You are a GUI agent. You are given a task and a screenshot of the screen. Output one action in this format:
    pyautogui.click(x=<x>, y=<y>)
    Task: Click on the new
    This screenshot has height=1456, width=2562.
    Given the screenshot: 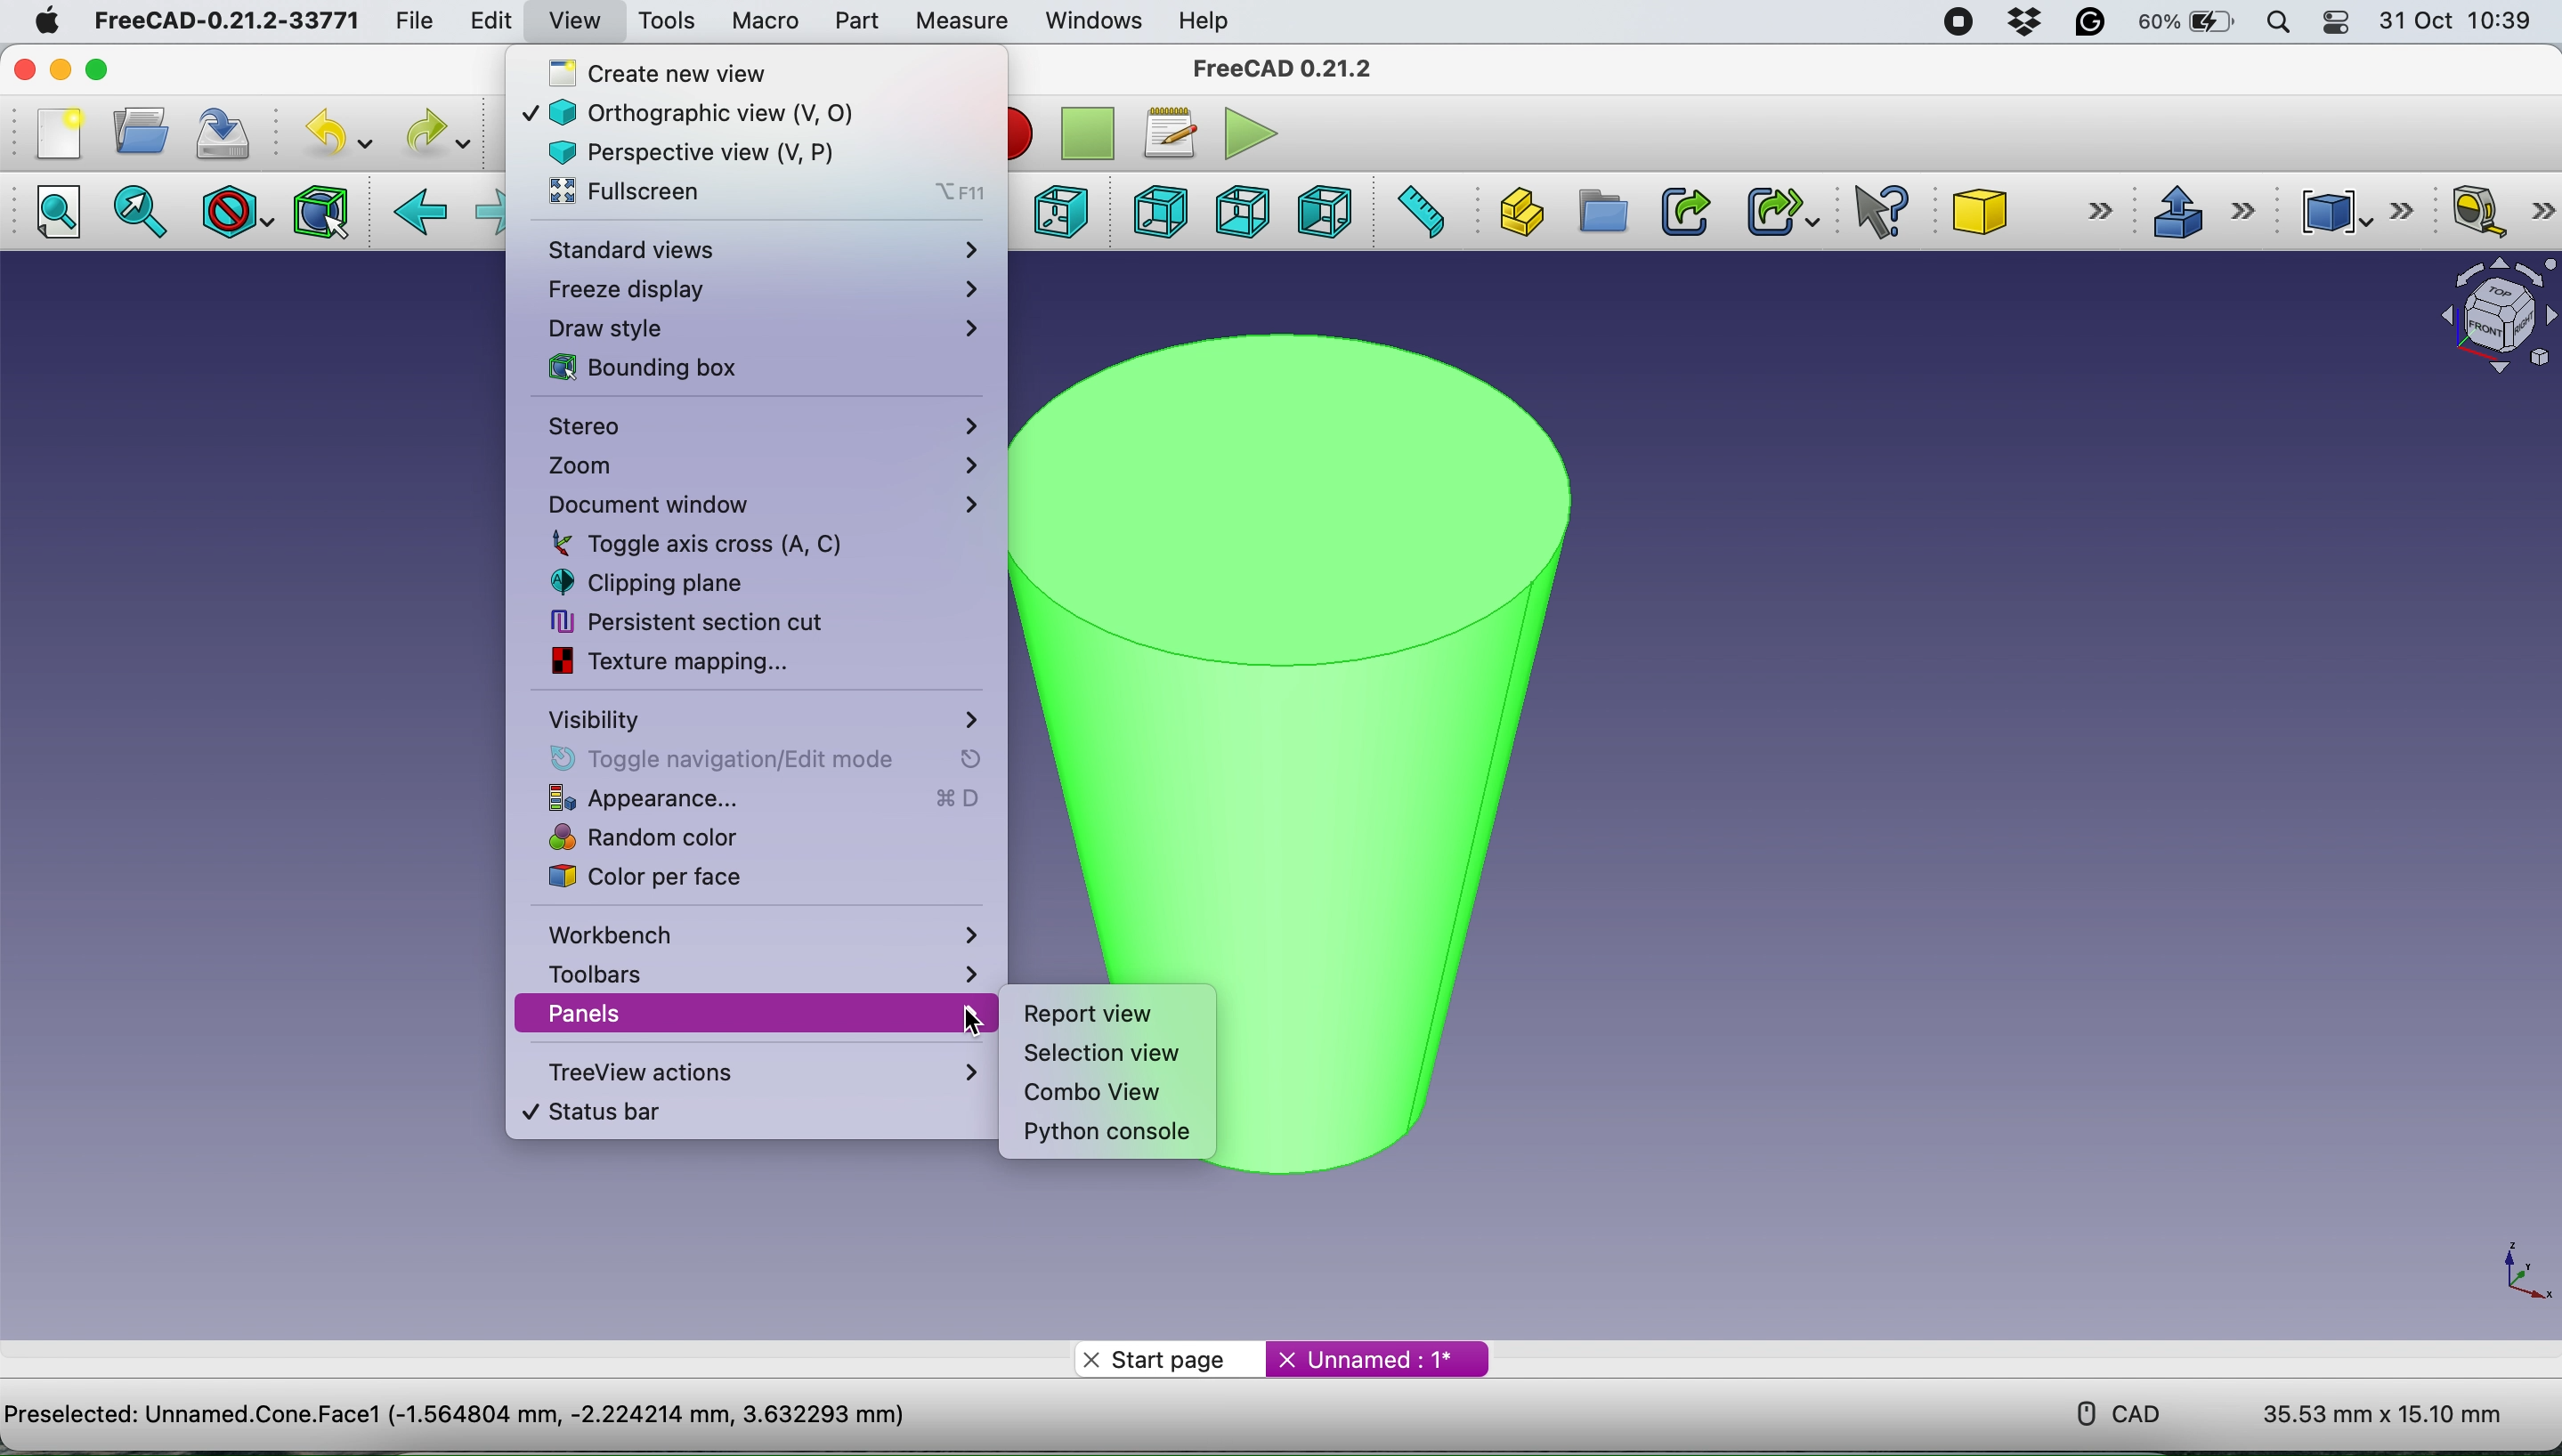 What is the action you would take?
    pyautogui.click(x=53, y=132)
    